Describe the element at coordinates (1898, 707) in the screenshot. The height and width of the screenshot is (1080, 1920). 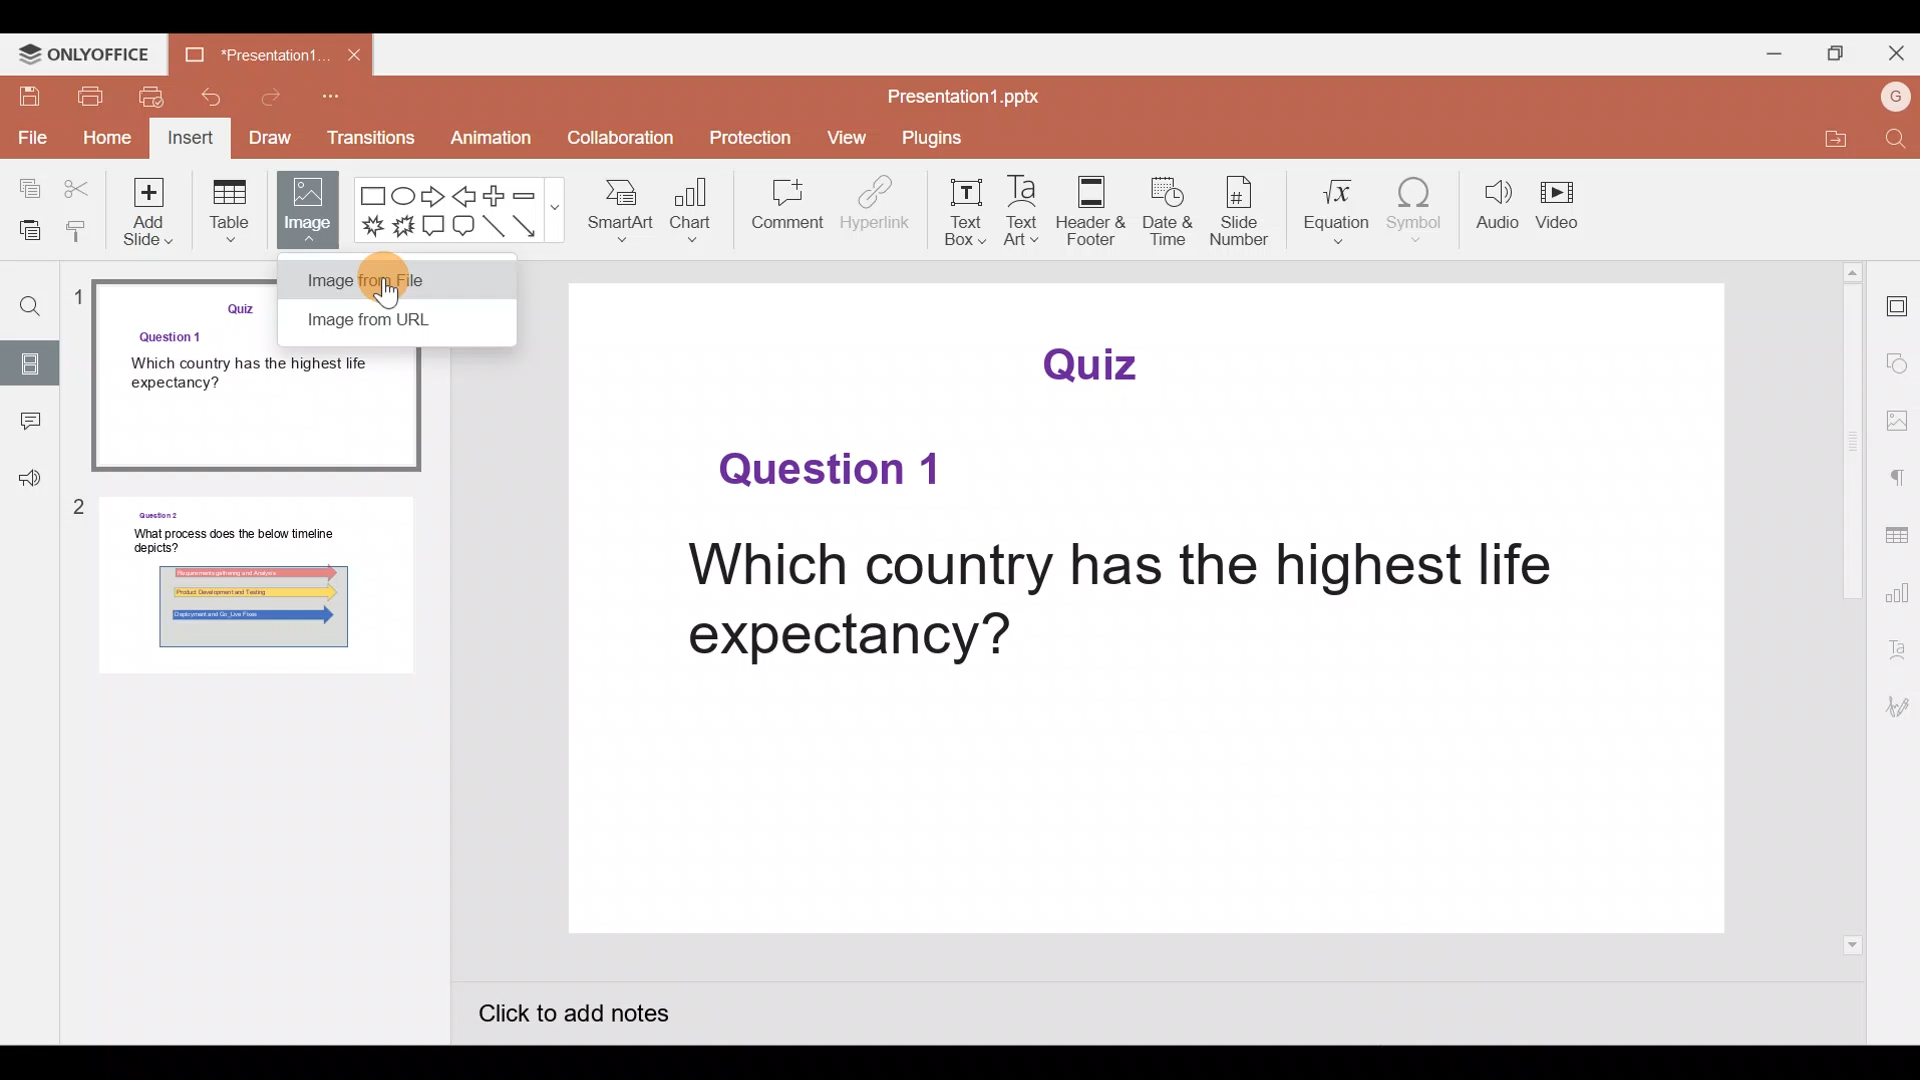
I see `Signature settings` at that location.